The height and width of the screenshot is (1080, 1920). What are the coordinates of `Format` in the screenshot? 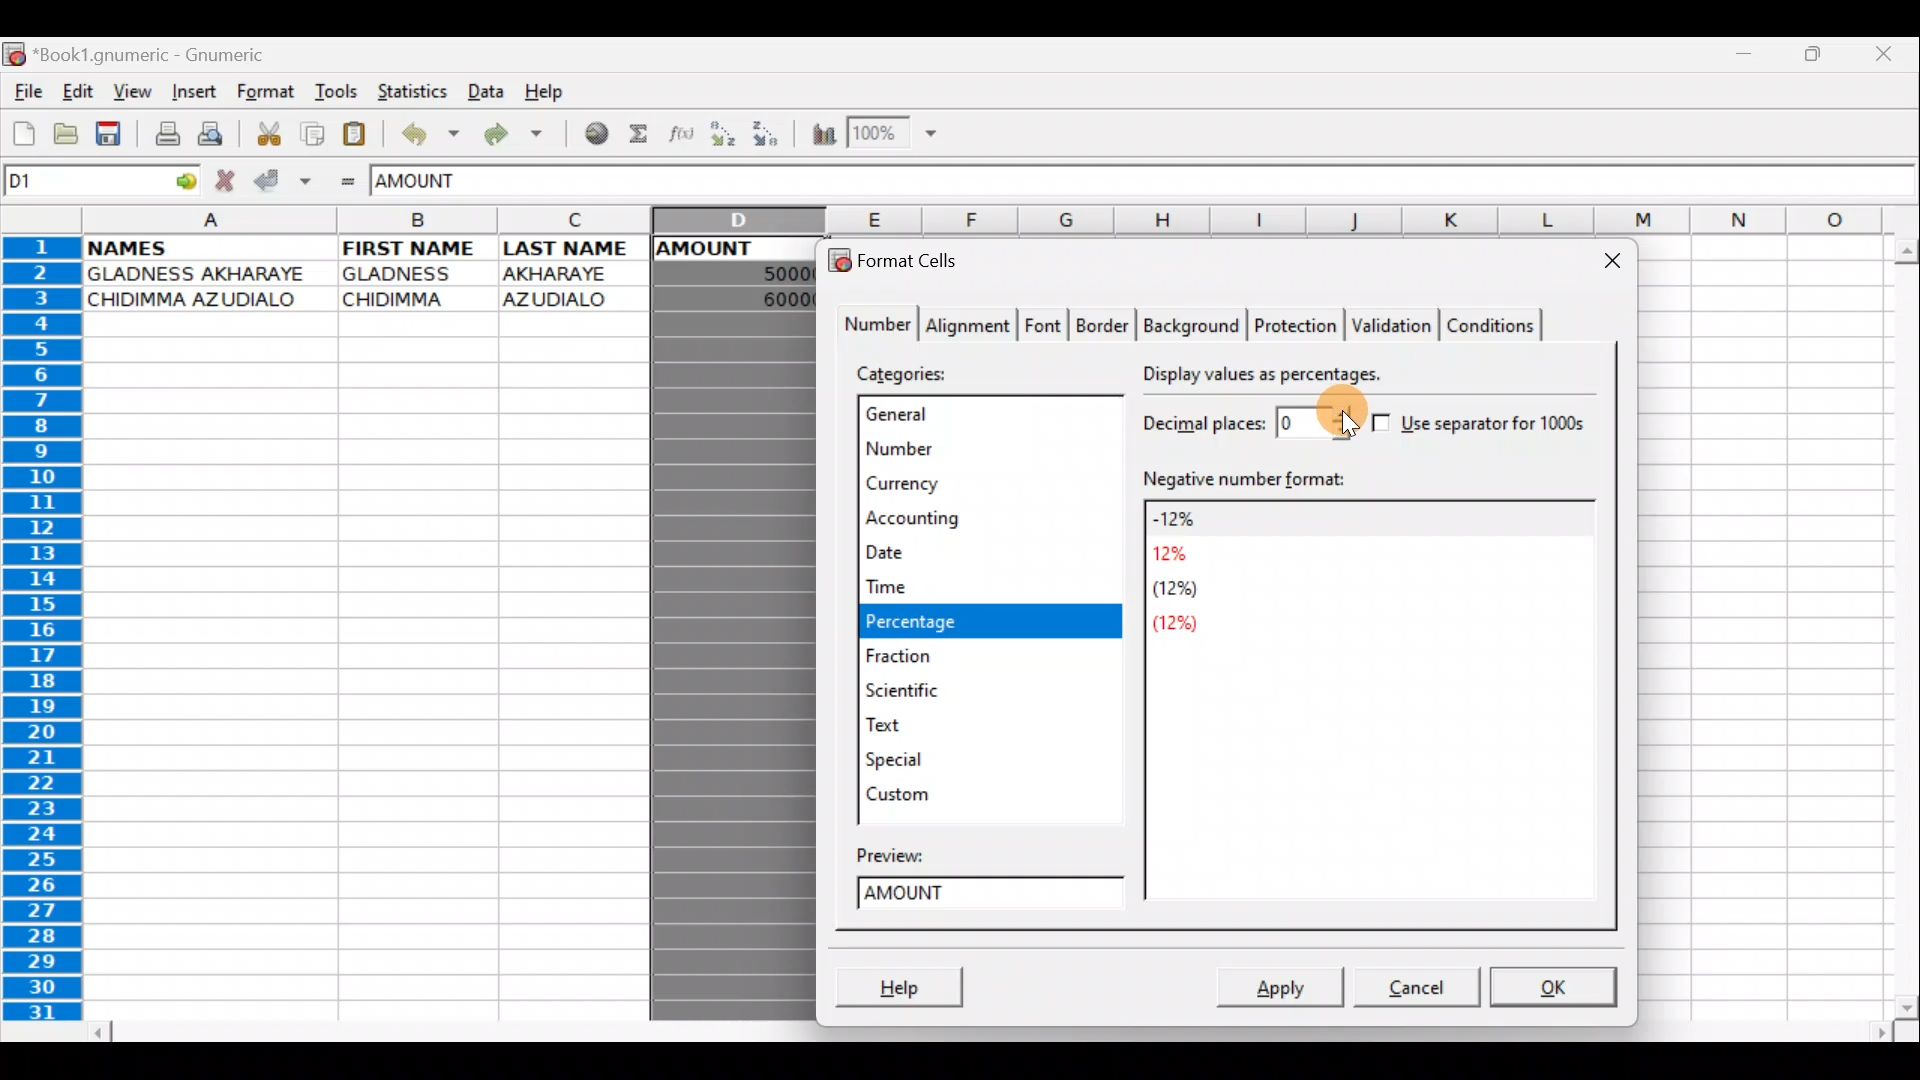 It's located at (265, 95).